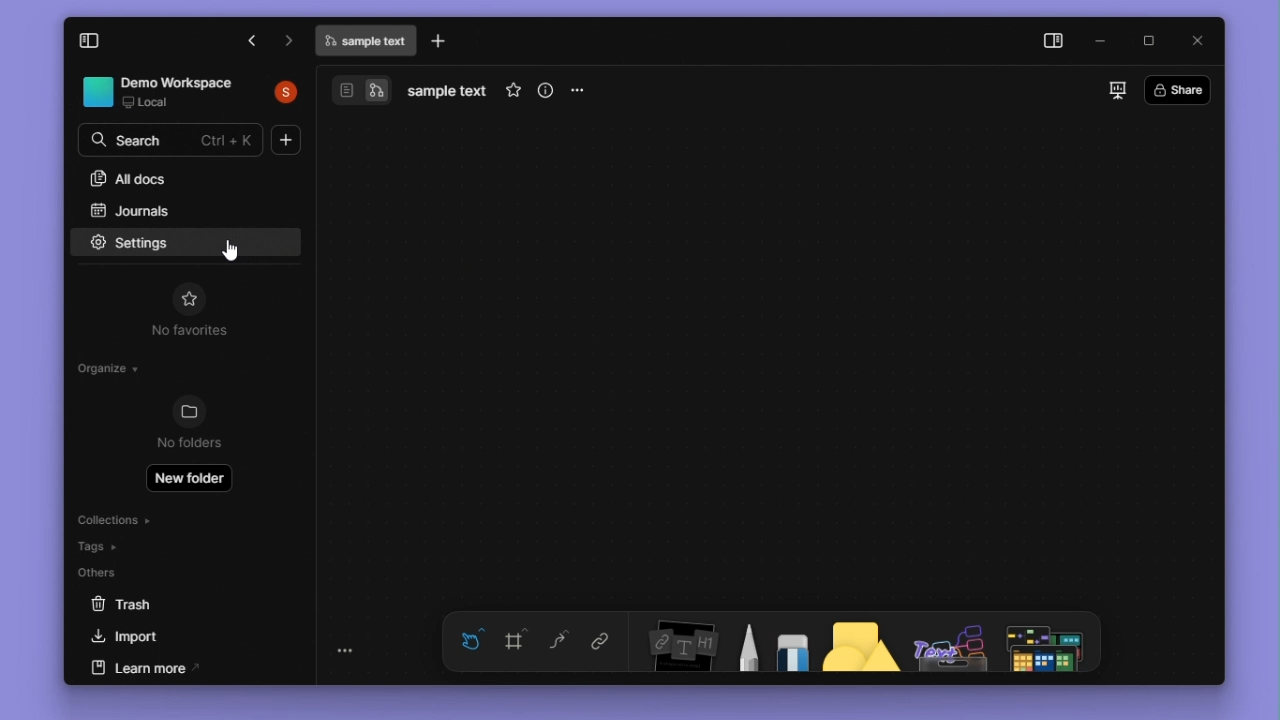  What do you see at coordinates (447, 90) in the screenshot?
I see `text file  name` at bounding box center [447, 90].